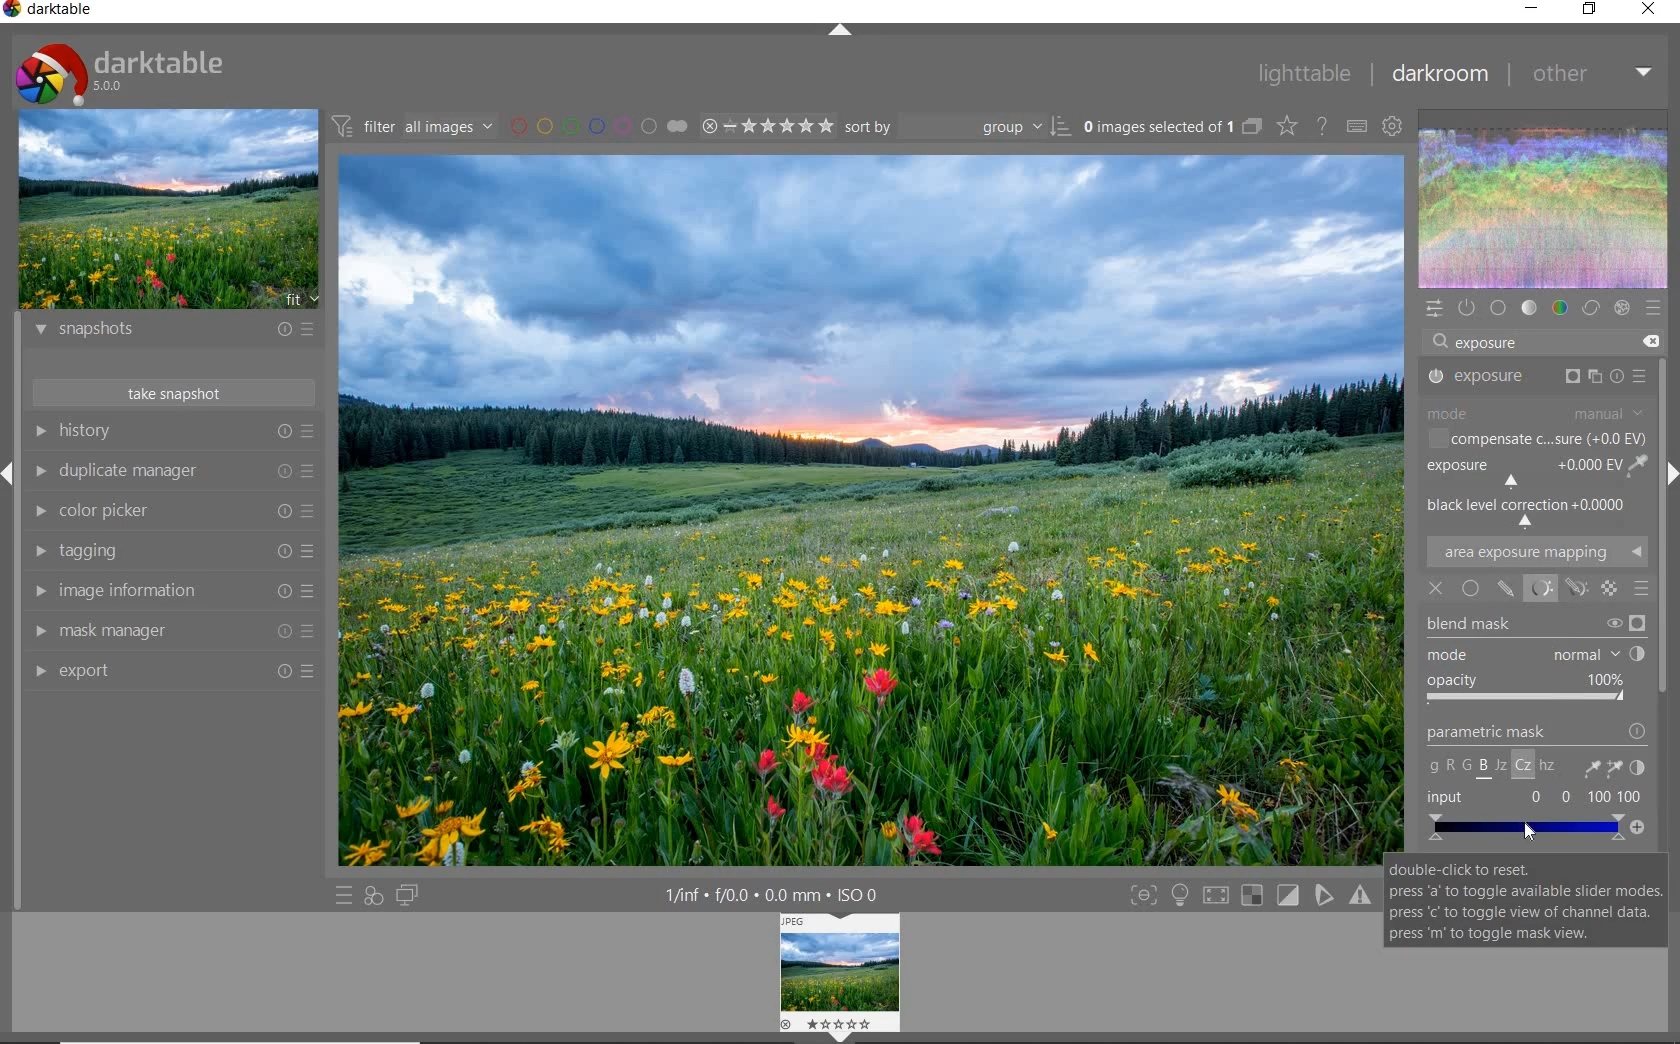 Image resolution: width=1680 pixels, height=1044 pixels. Describe the element at coordinates (1640, 468) in the screenshot. I see `PICK GUI COLOR FROM IMAGE` at that location.